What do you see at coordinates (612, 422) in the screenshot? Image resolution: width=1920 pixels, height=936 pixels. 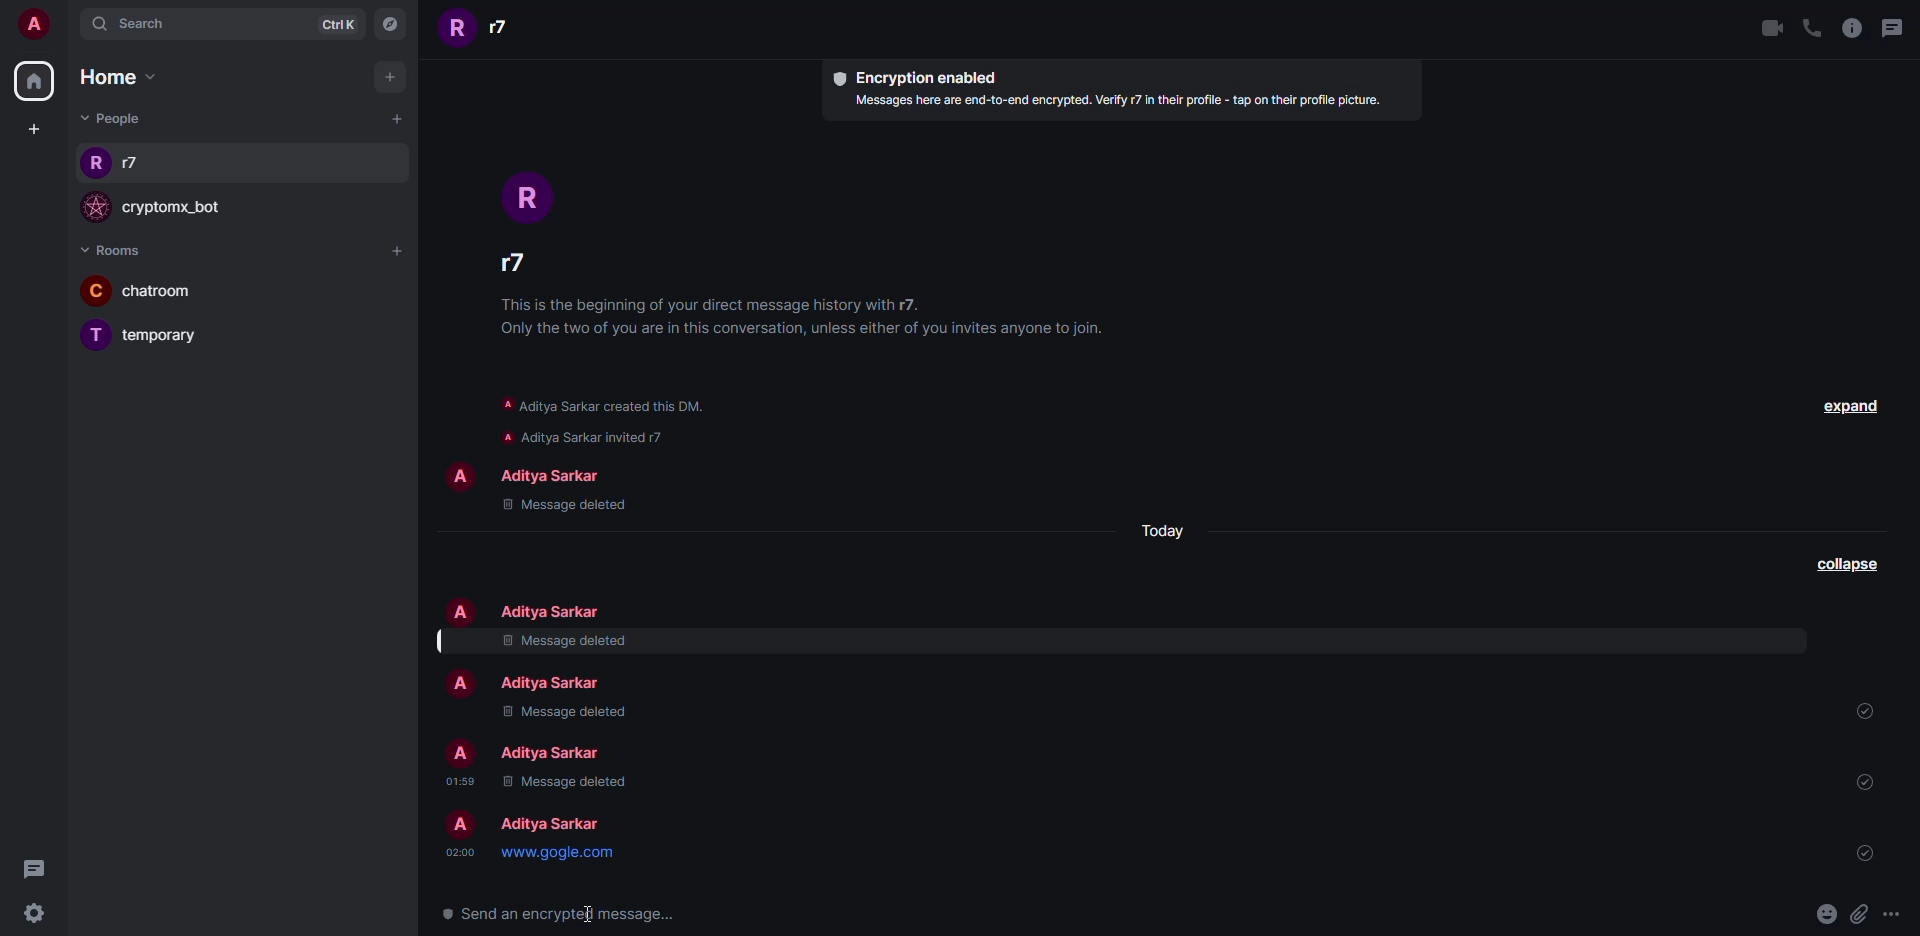 I see `info` at bounding box center [612, 422].